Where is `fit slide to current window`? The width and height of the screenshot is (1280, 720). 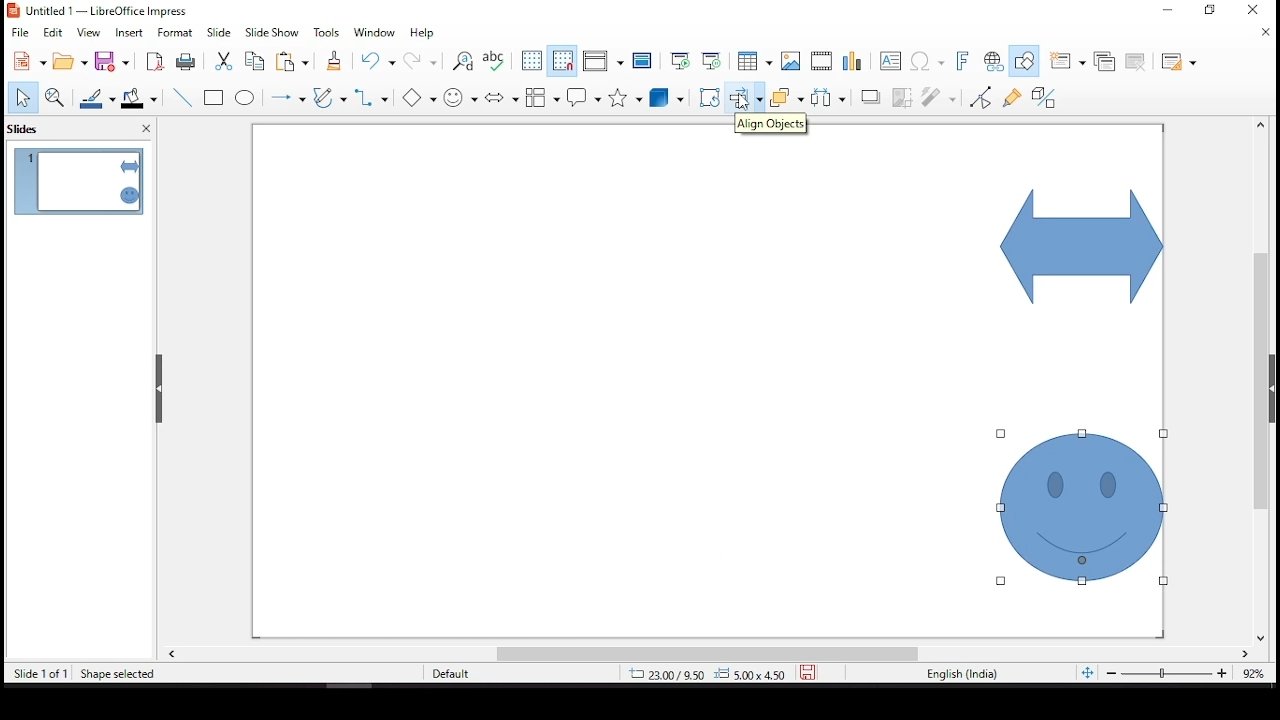 fit slide to current window is located at coordinates (1085, 672).